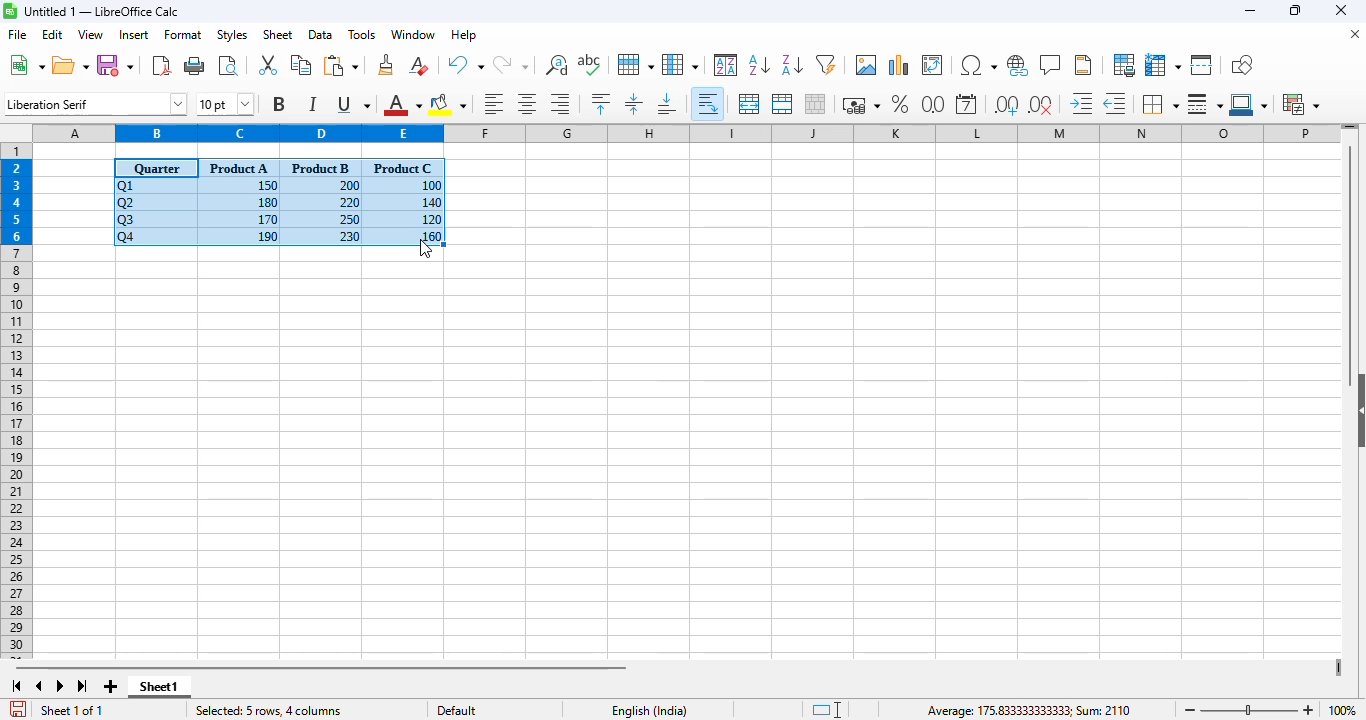 The height and width of the screenshot is (720, 1366). I want to click on columns, so click(686, 132).